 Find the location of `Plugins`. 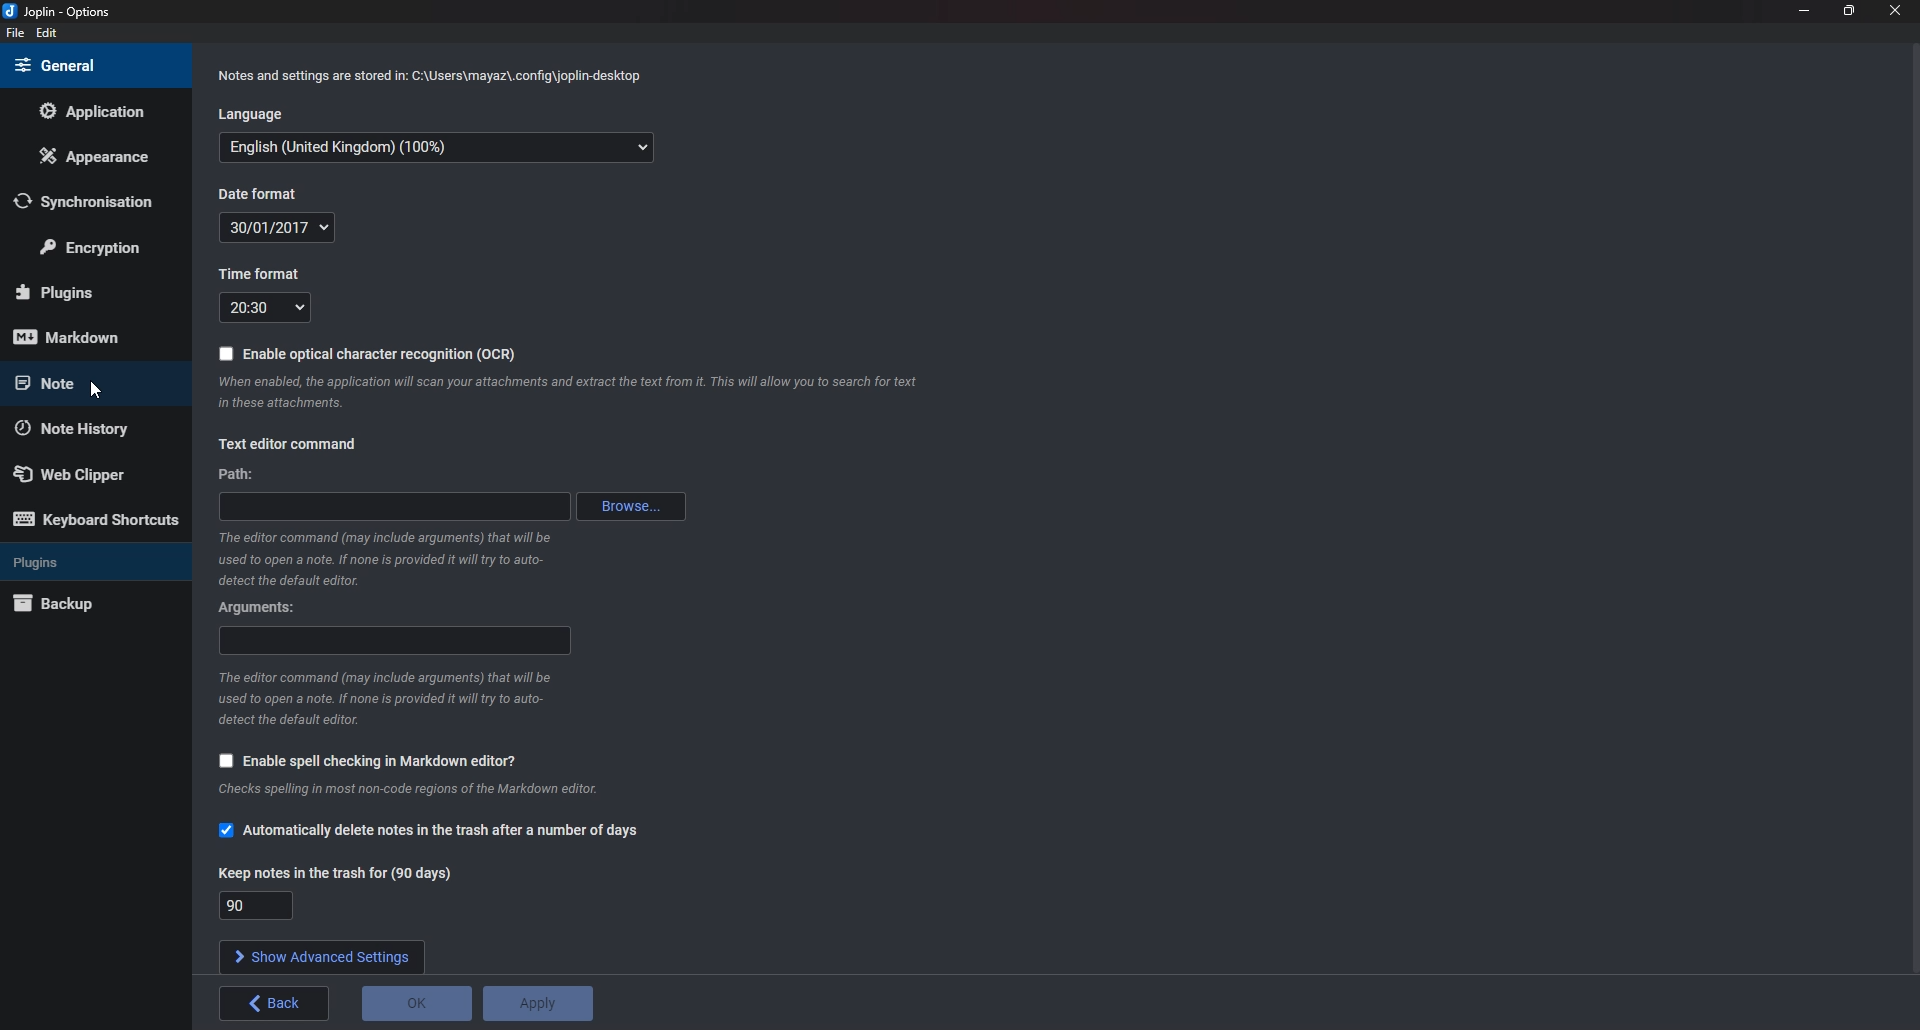

Plugins is located at coordinates (92, 560).